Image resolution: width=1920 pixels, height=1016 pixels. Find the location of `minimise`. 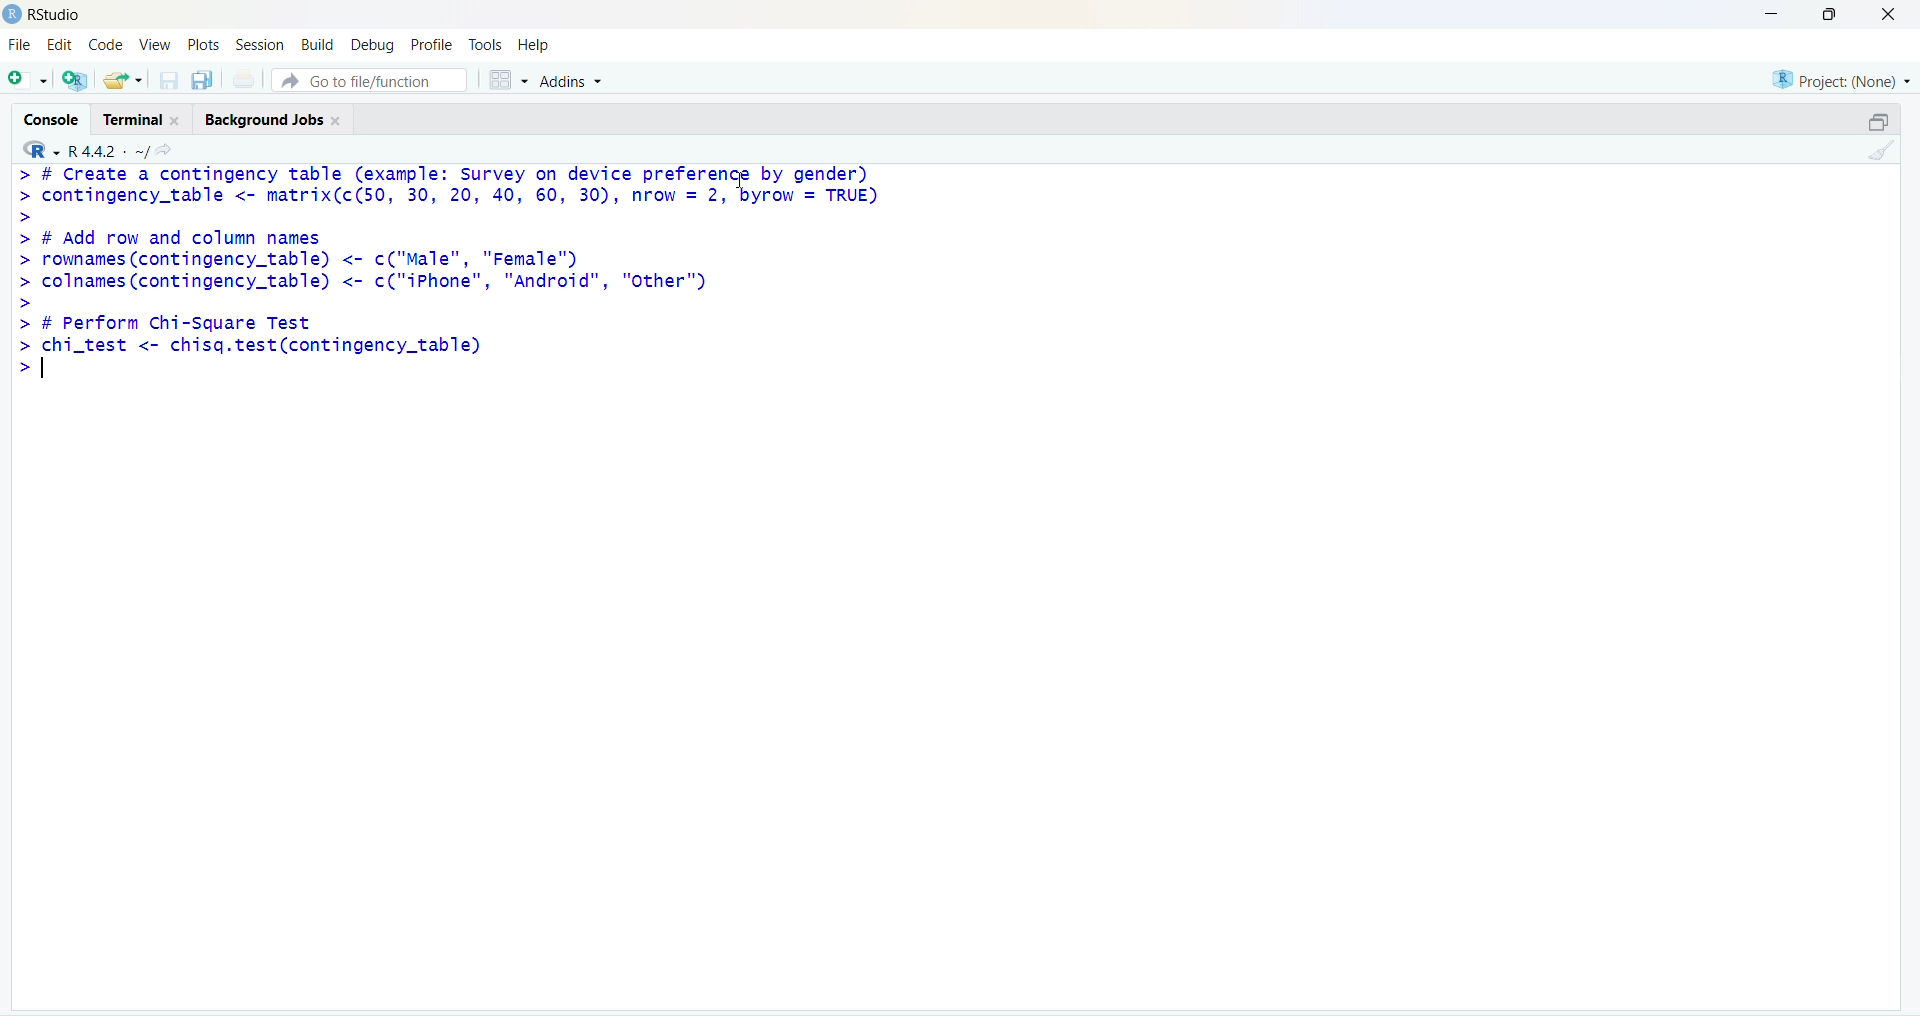

minimise is located at coordinates (1775, 12).